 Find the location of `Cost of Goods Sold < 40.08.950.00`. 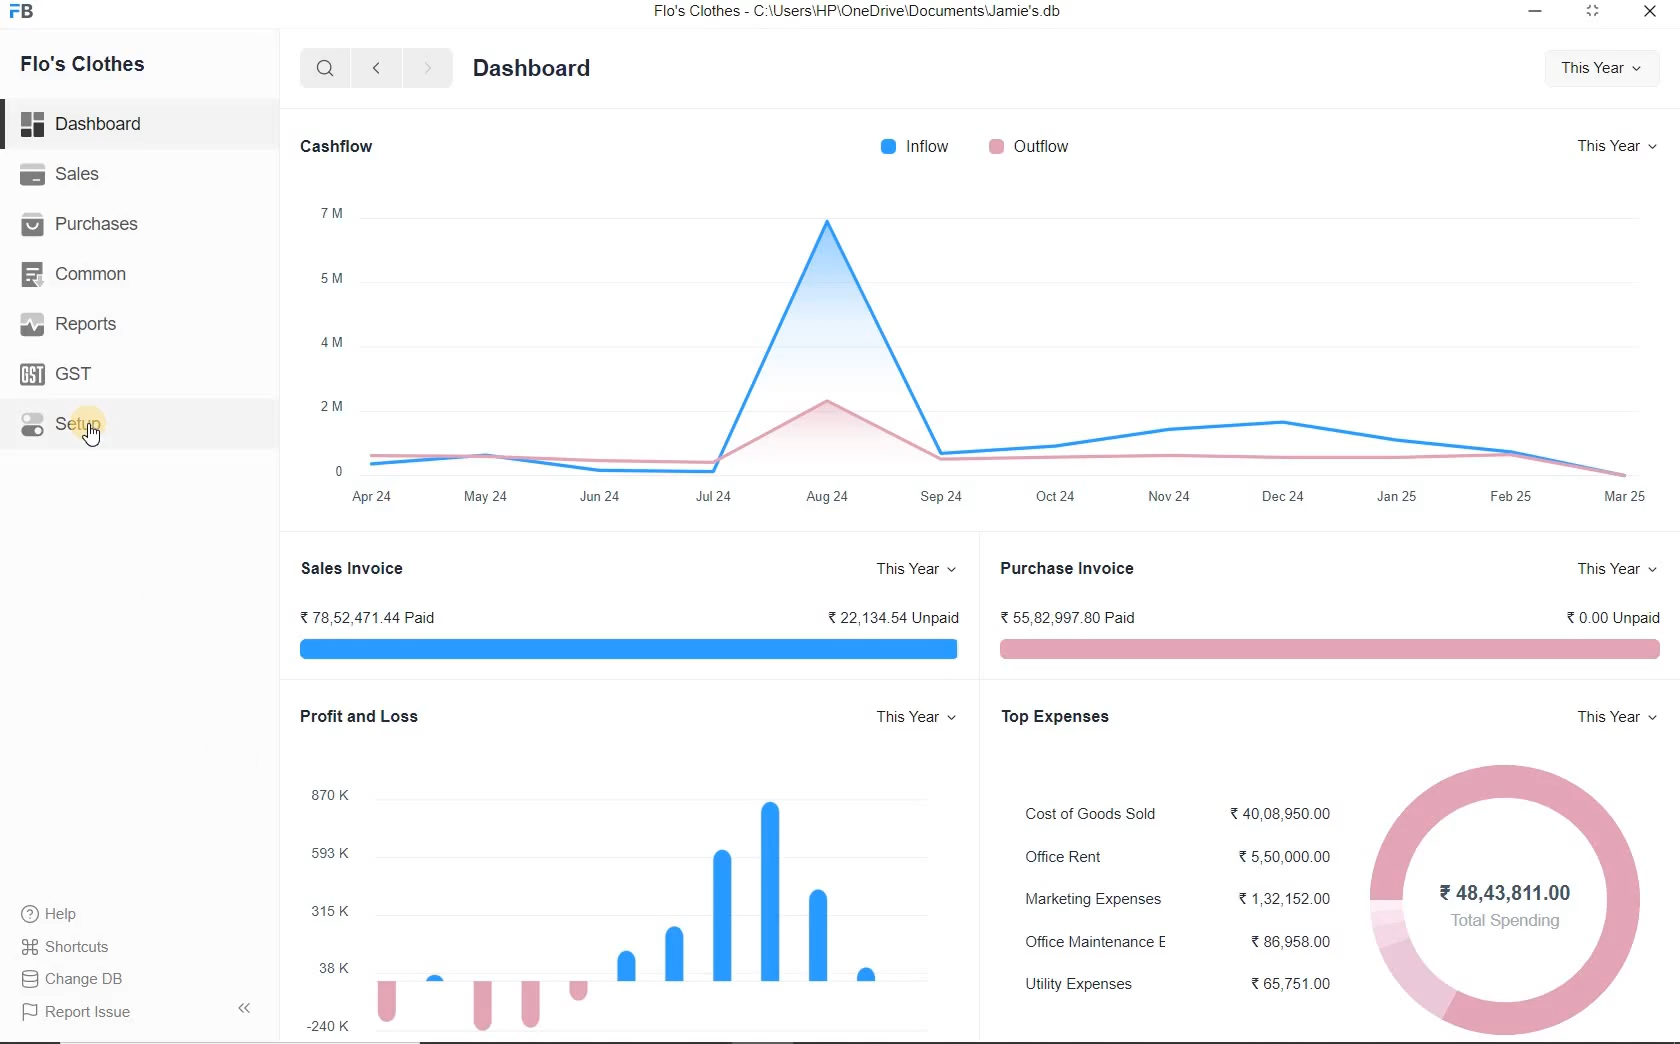

Cost of Goods Sold < 40.08.950.00 is located at coordinates (1177, 813).